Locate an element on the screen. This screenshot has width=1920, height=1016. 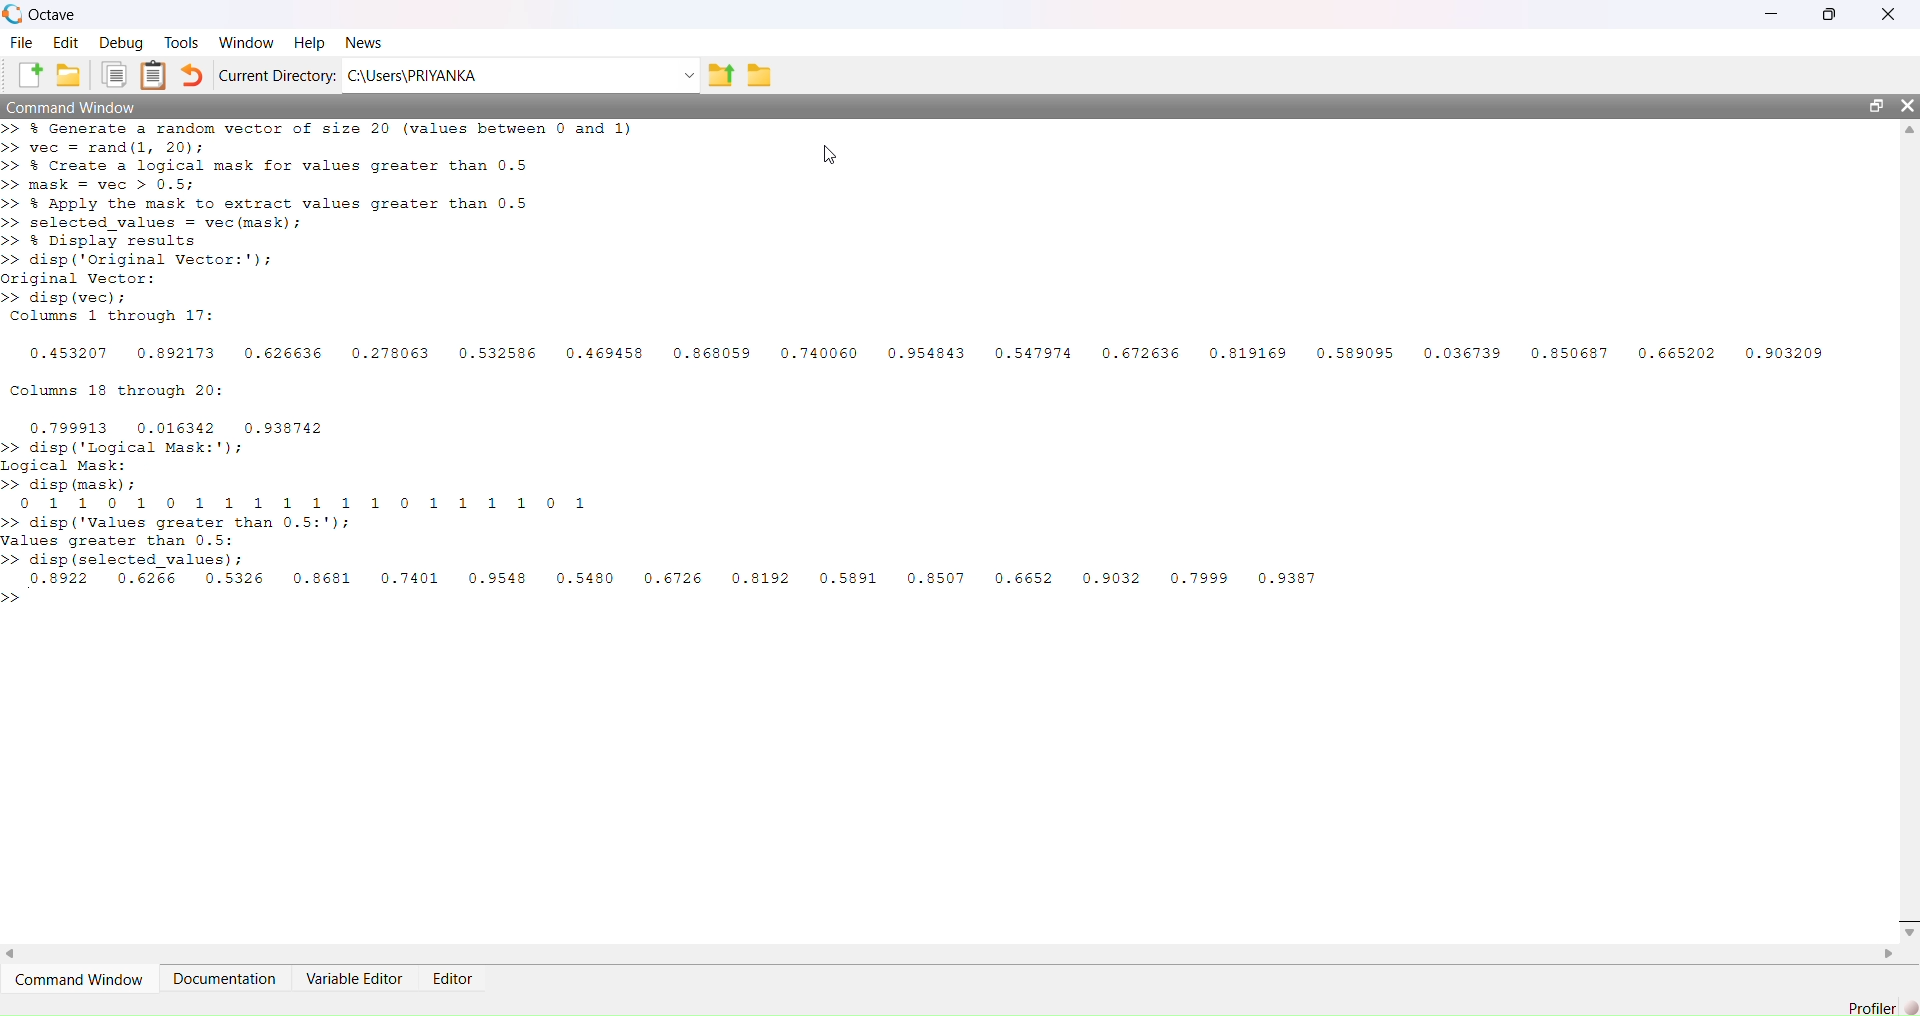
Octave is located at coordinates (46, 14).